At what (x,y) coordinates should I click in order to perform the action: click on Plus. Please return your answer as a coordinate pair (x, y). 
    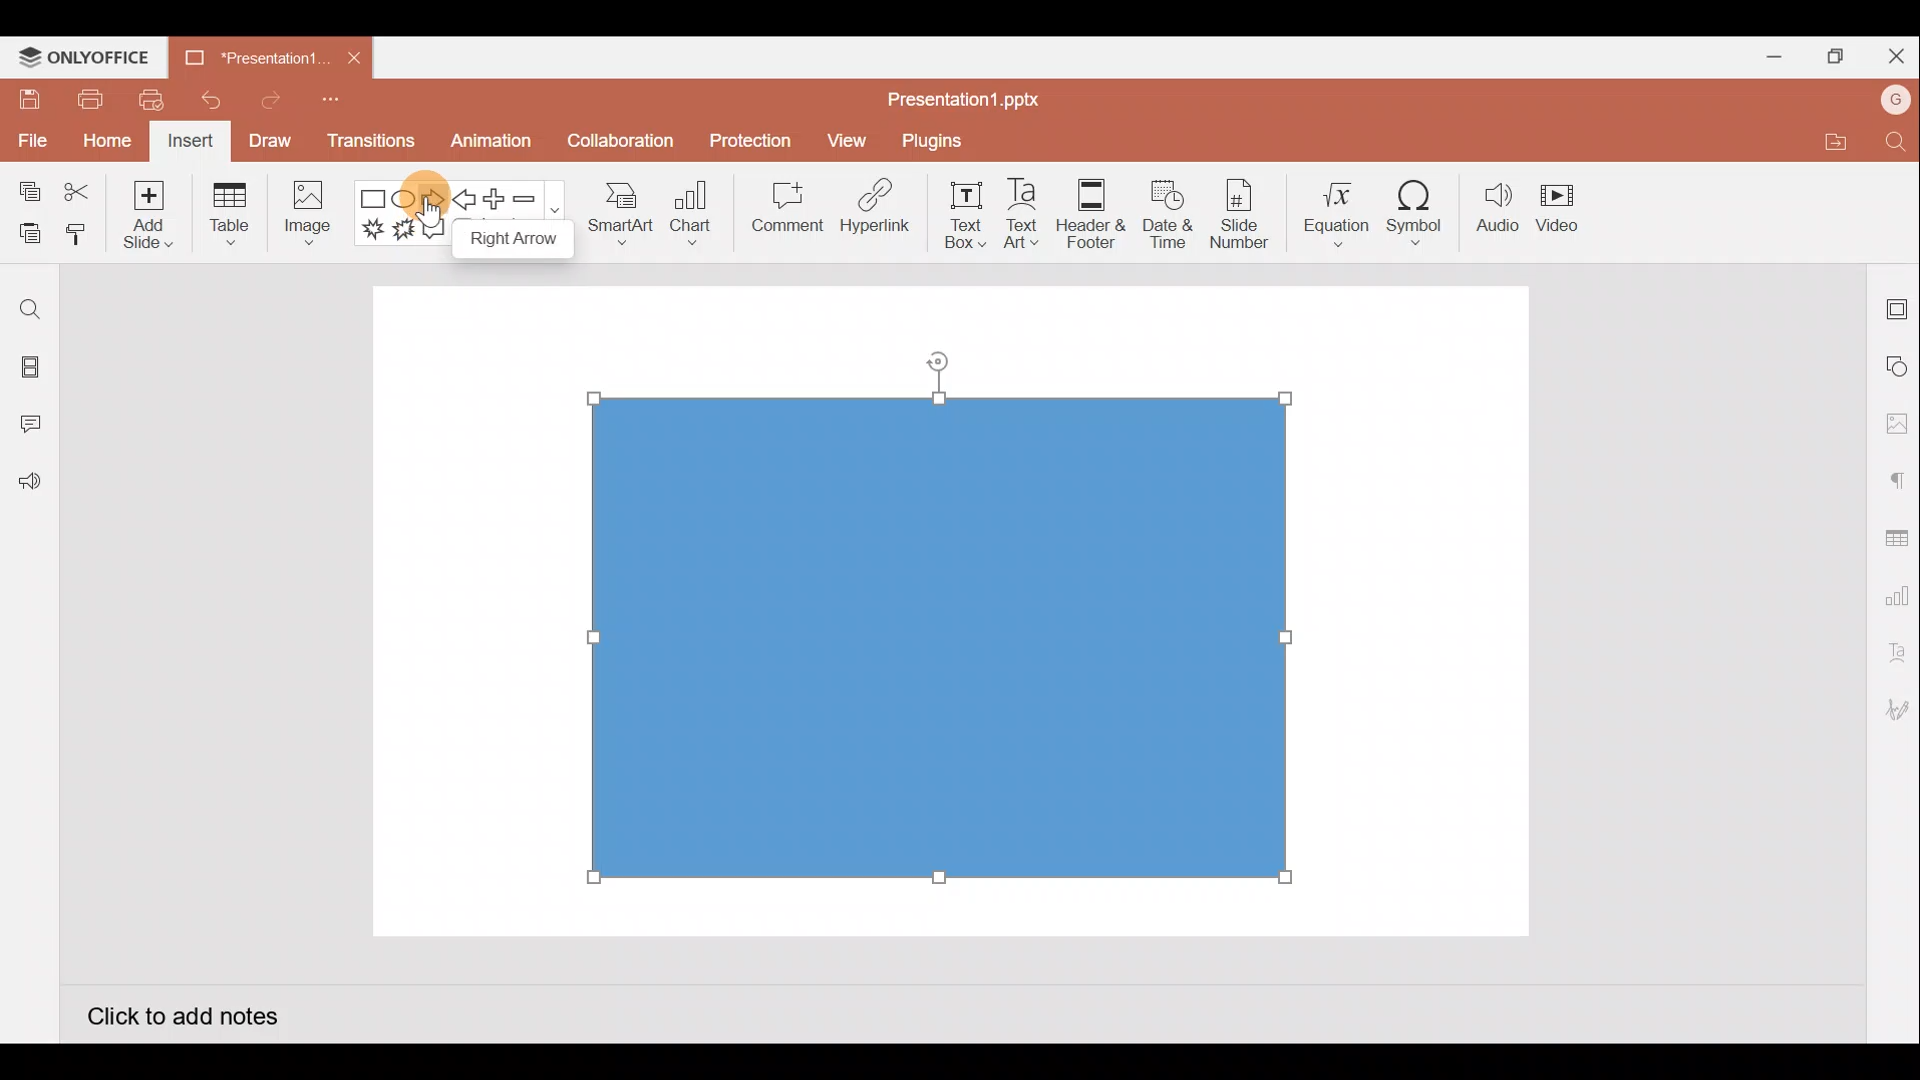
    Looking at the image, I should click on (499, 199).